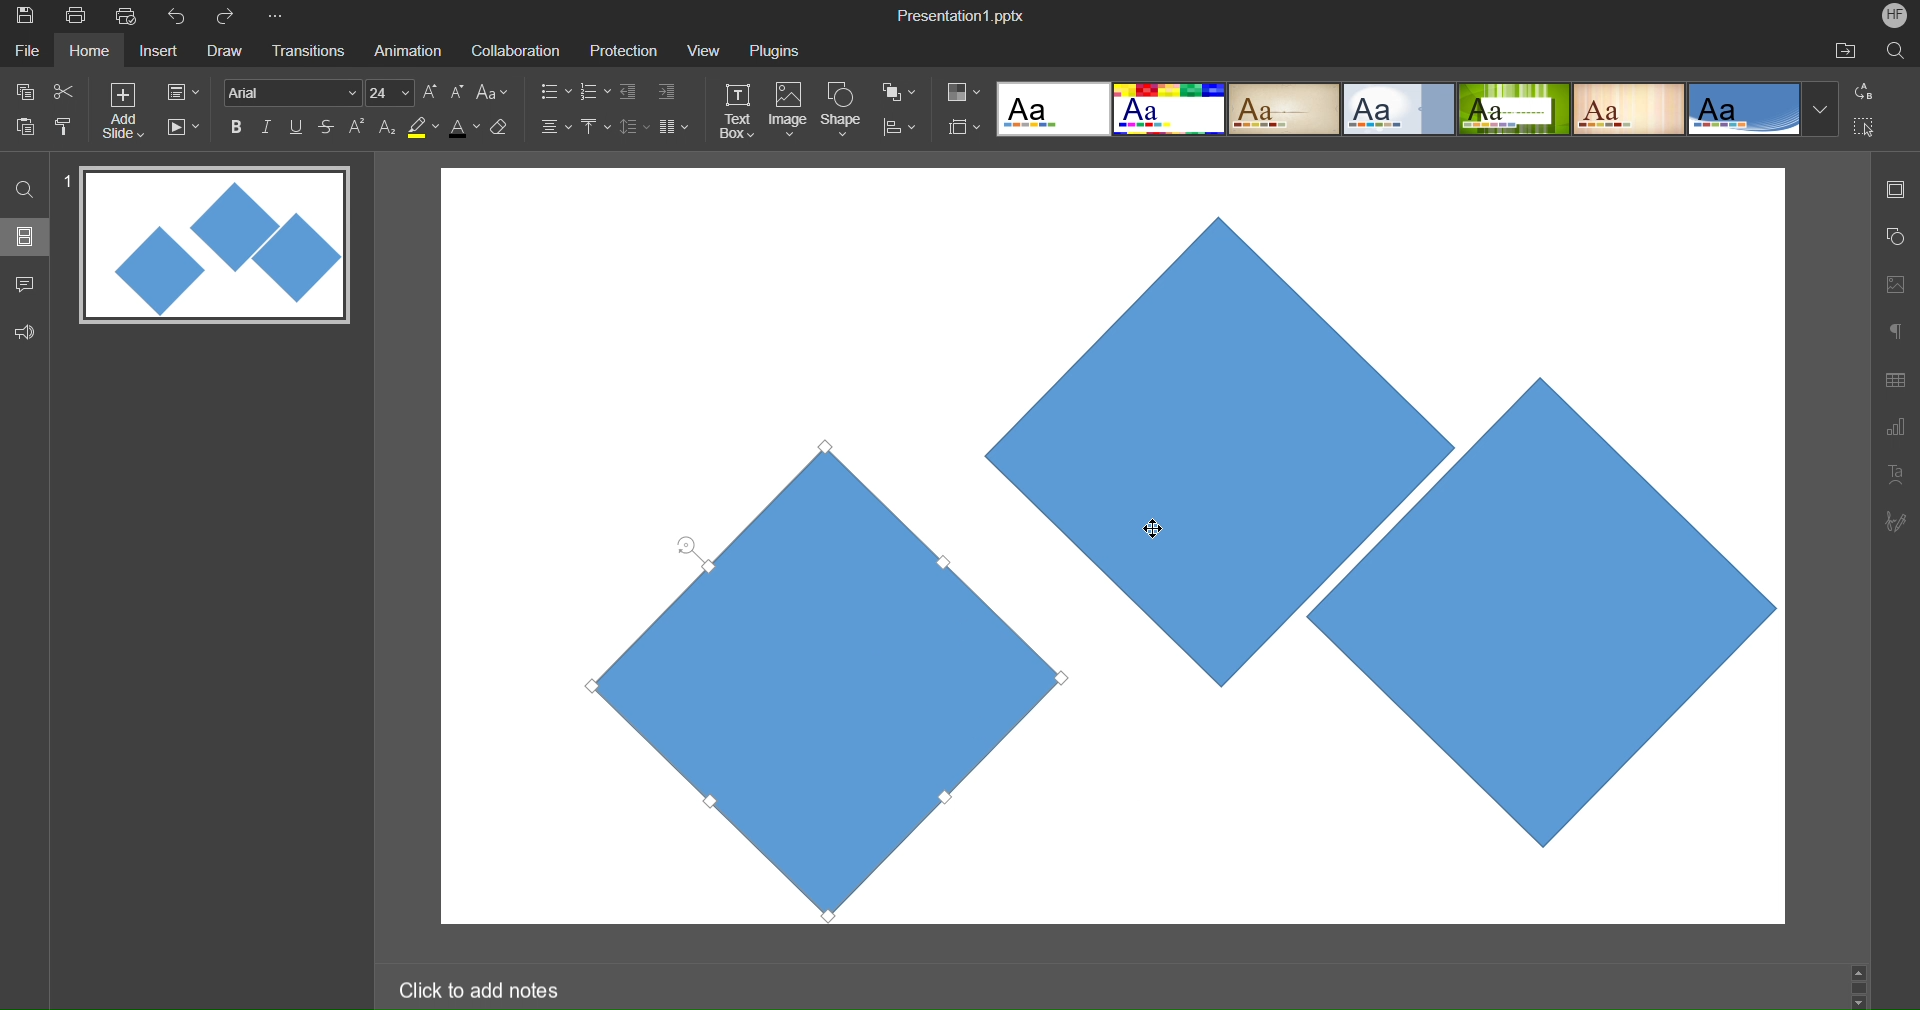 The height and width of the screenshot is (1010, 1920). What do you see at coordinates (554, 126) in the screenshot?
I see `Alignment` at bounding box center [554, 126].